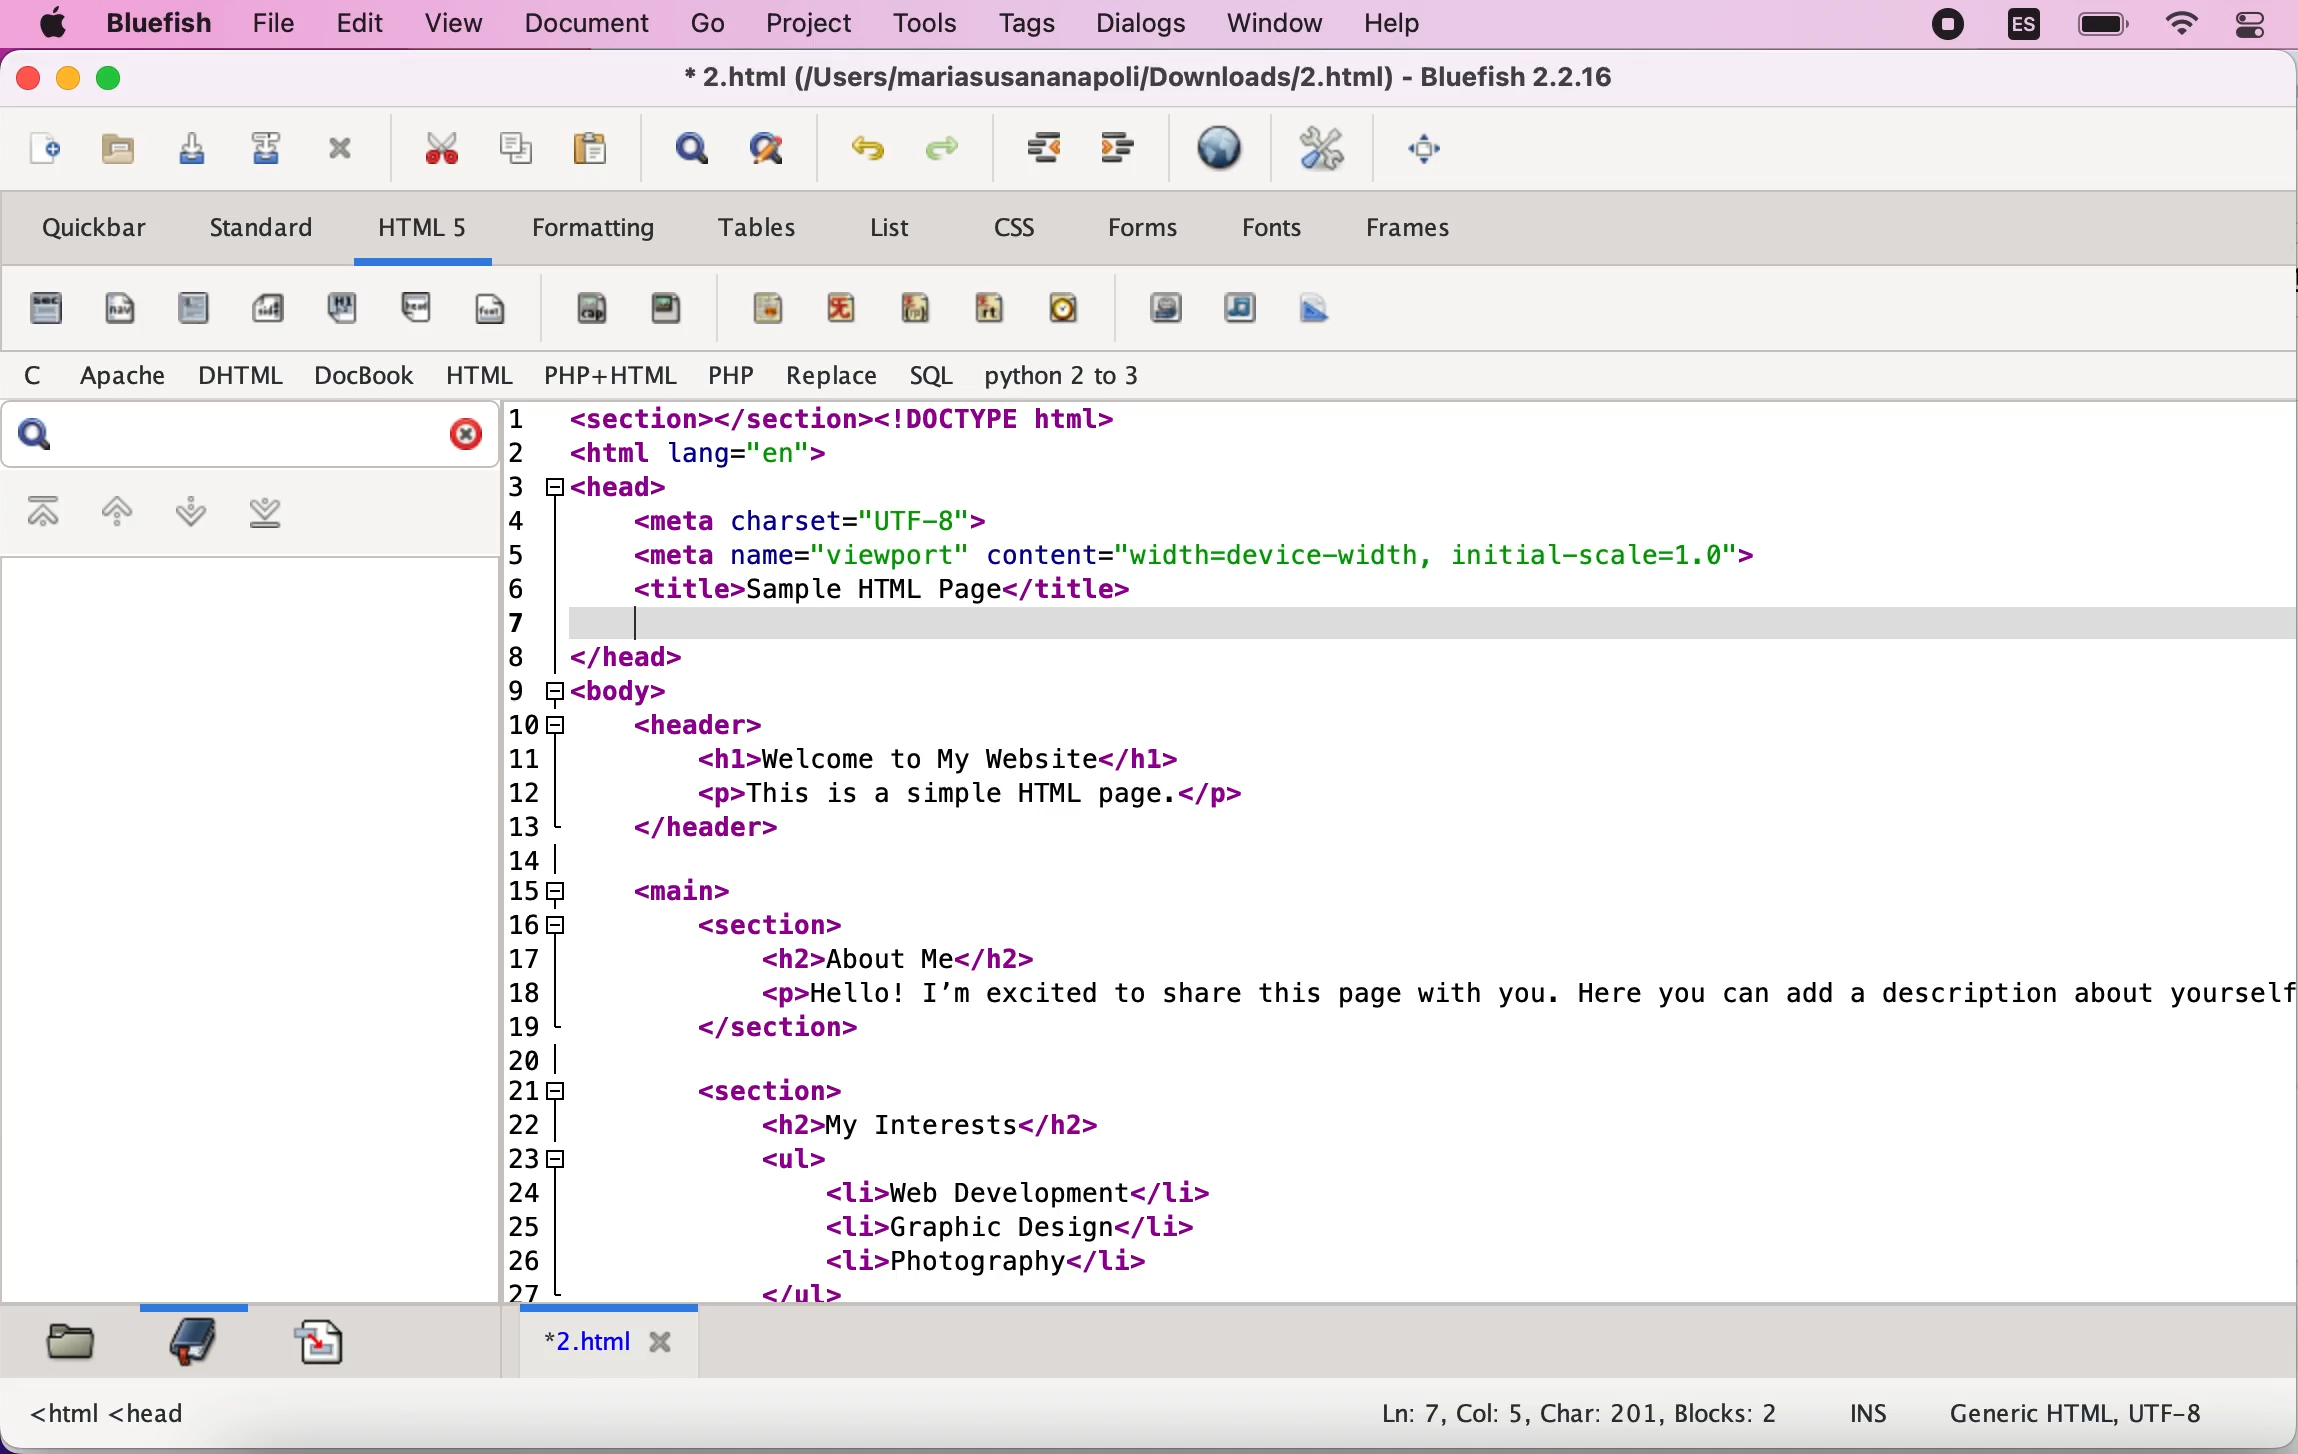 The width and height of the screenshot is (2298, 1454). What do you see at coordinates (500, 306) in the screenshot?
I see `footer` at bounding box center [500, 306].